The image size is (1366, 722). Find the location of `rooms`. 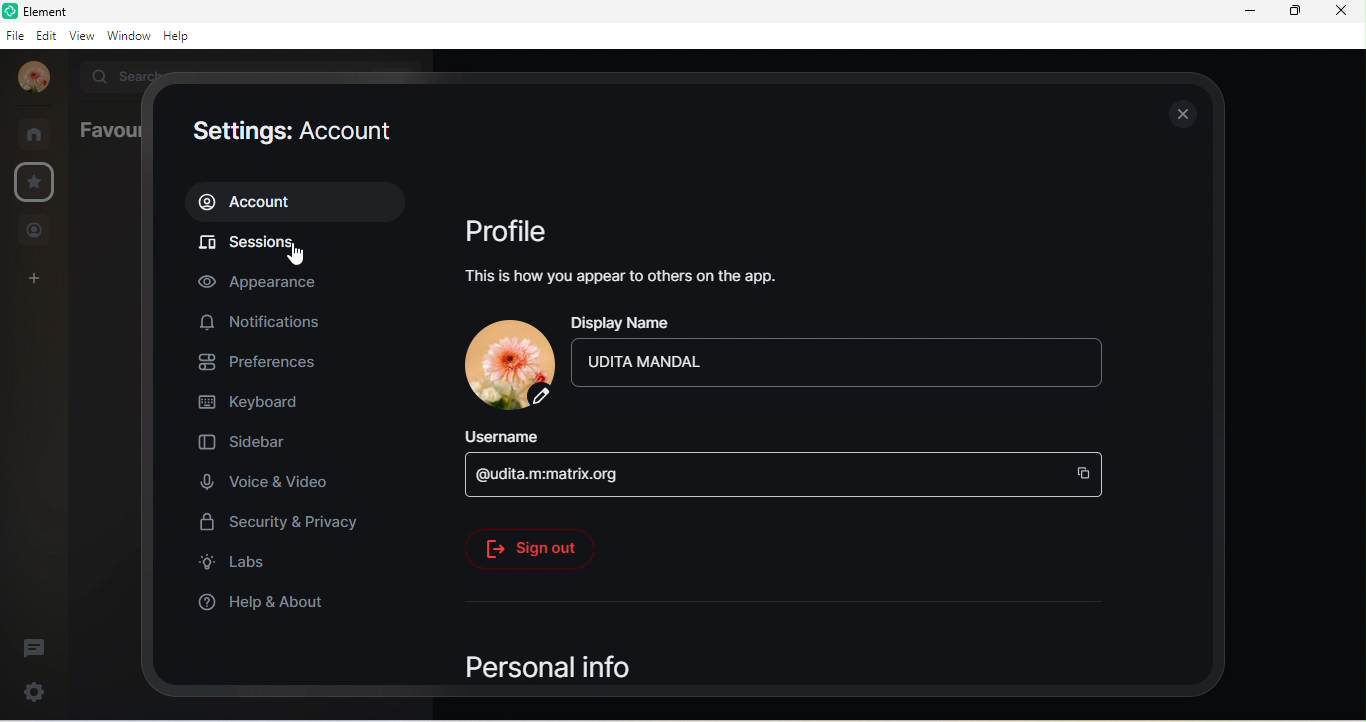

rooms is located at coordinates (39, 133).